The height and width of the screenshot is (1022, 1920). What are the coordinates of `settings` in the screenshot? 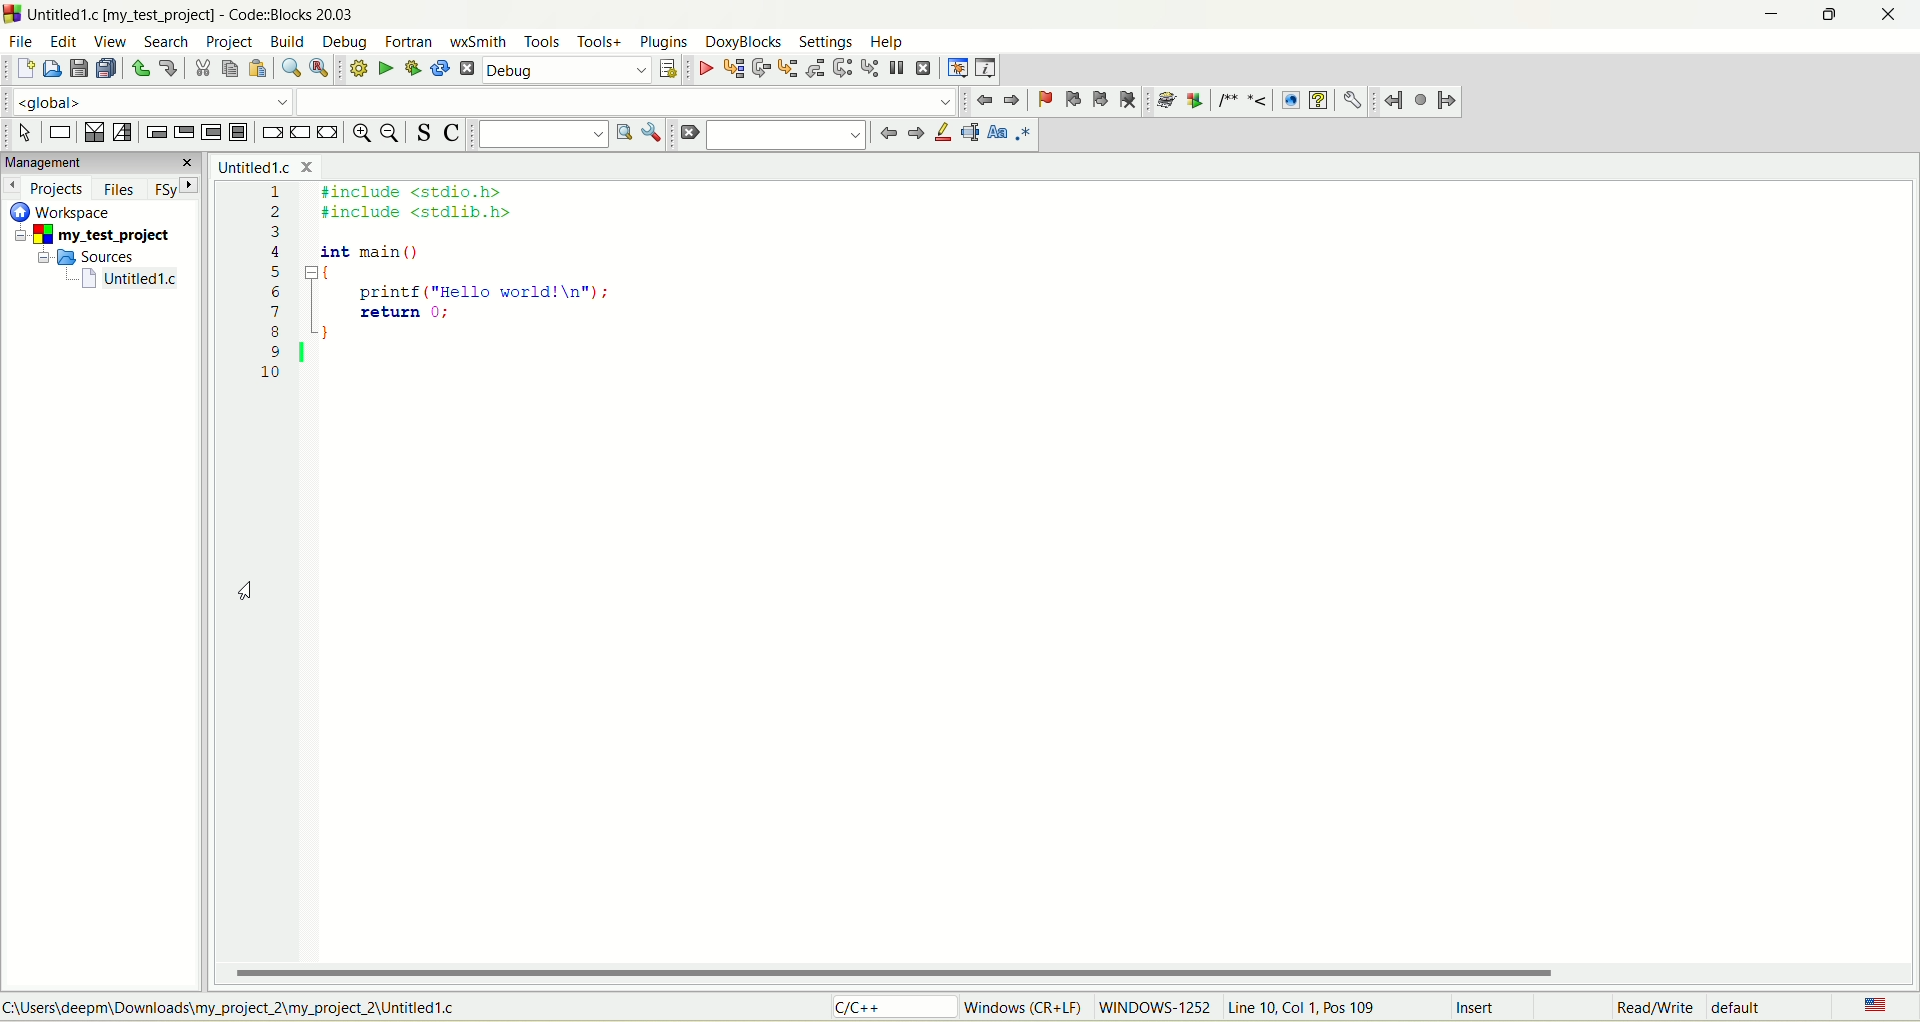 It's located at (826, 41).